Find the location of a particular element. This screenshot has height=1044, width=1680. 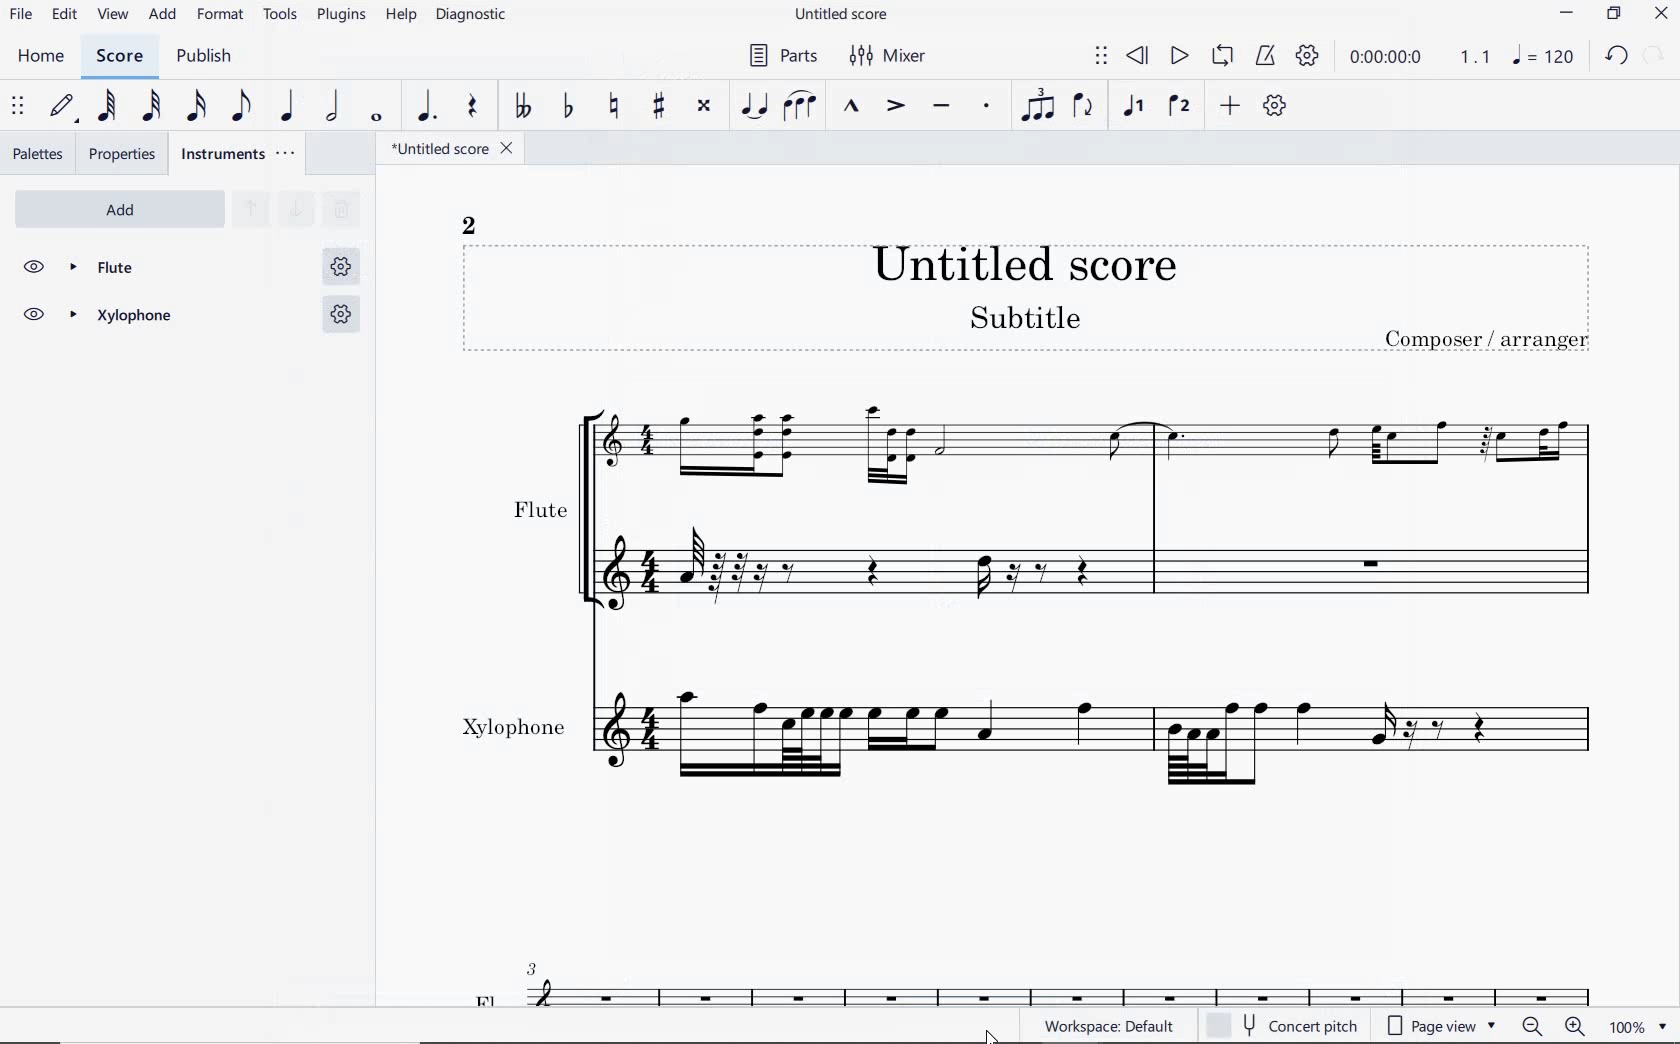

DEFAULT (STEP TIME) is located at coordinates (63, 109).